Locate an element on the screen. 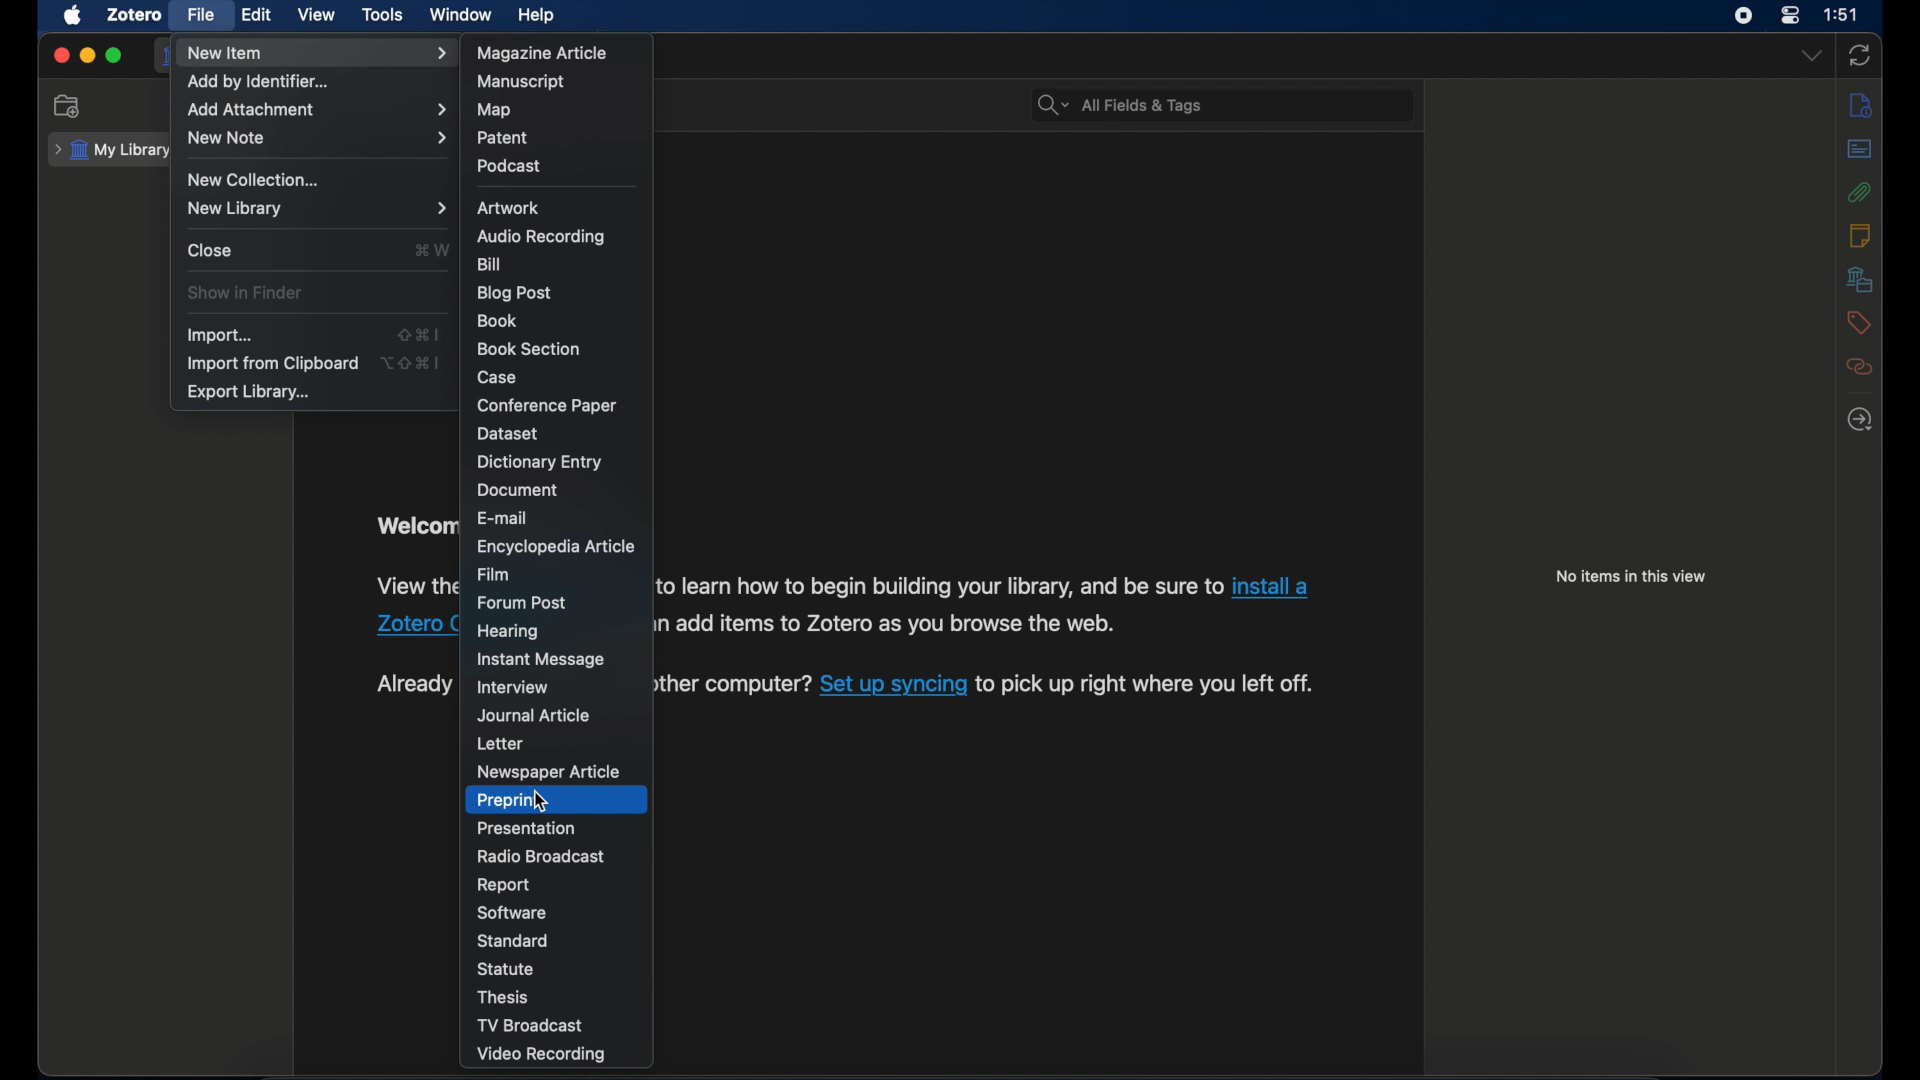  book is located at coordinates (498, 321).